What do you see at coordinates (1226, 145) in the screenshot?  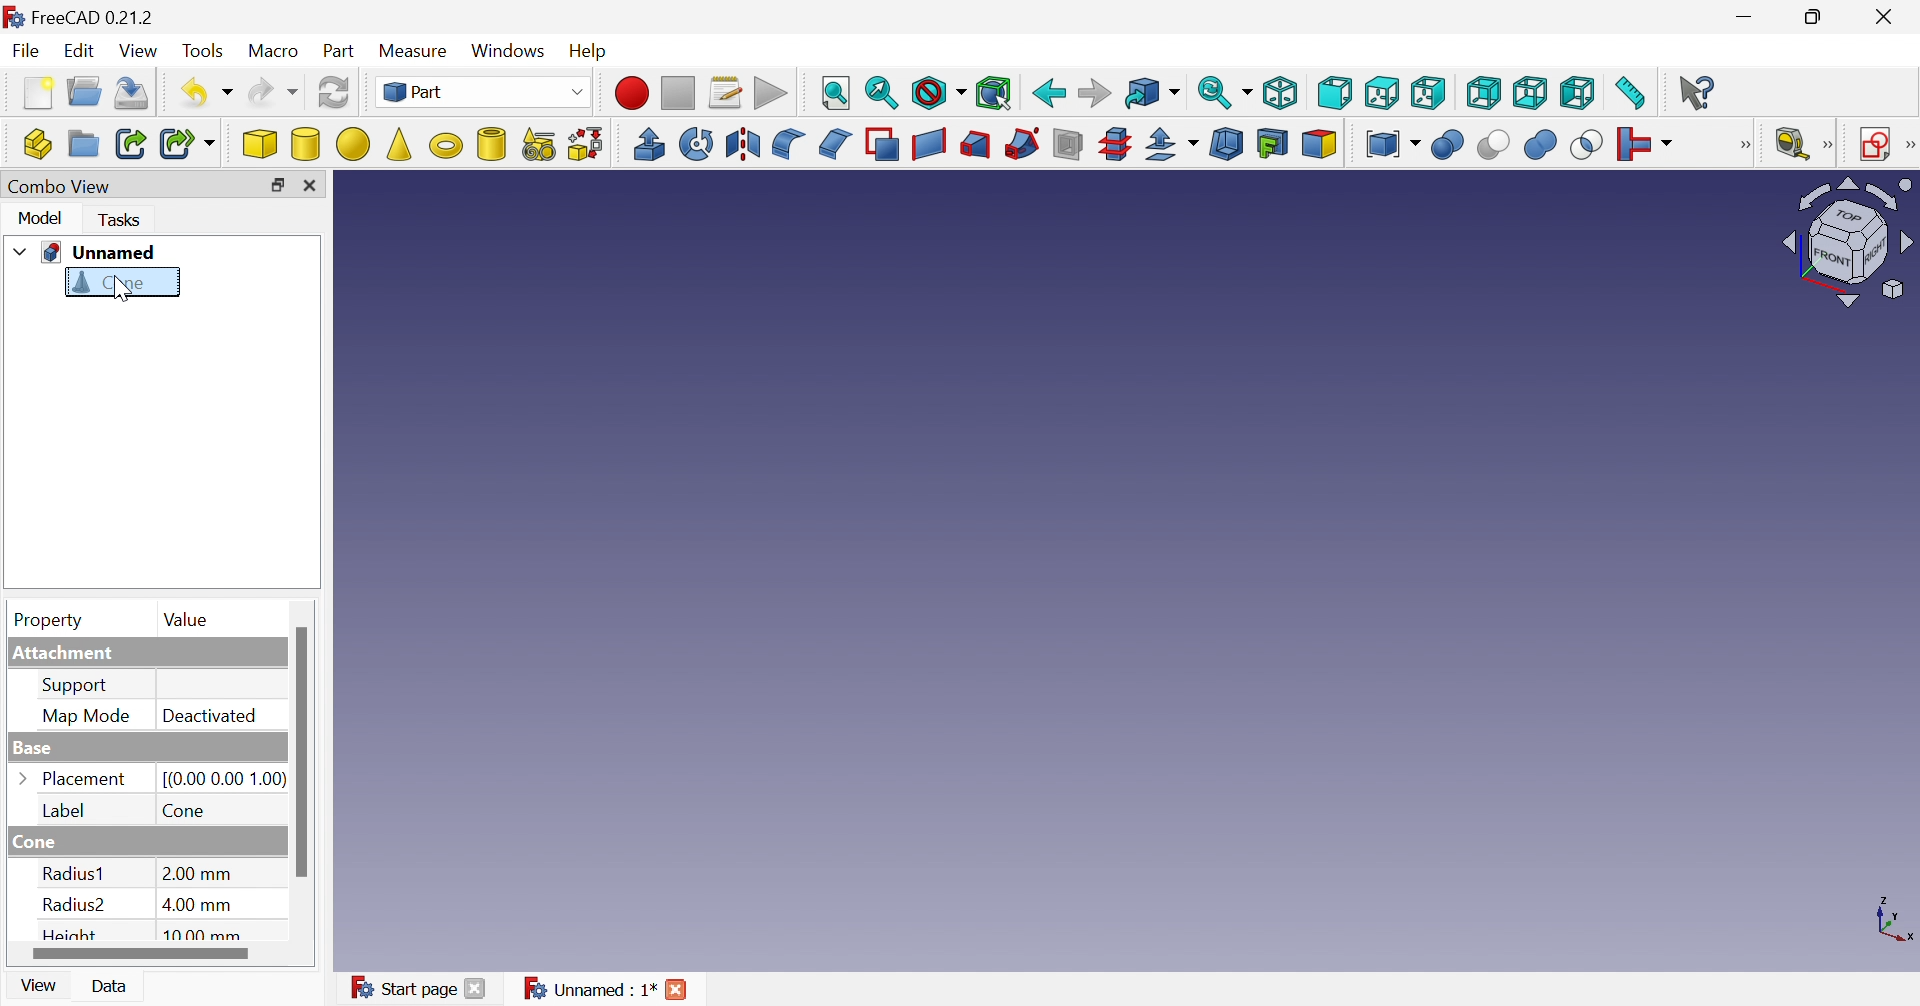 I see `Thickness` at bounding box center [1226, 145].